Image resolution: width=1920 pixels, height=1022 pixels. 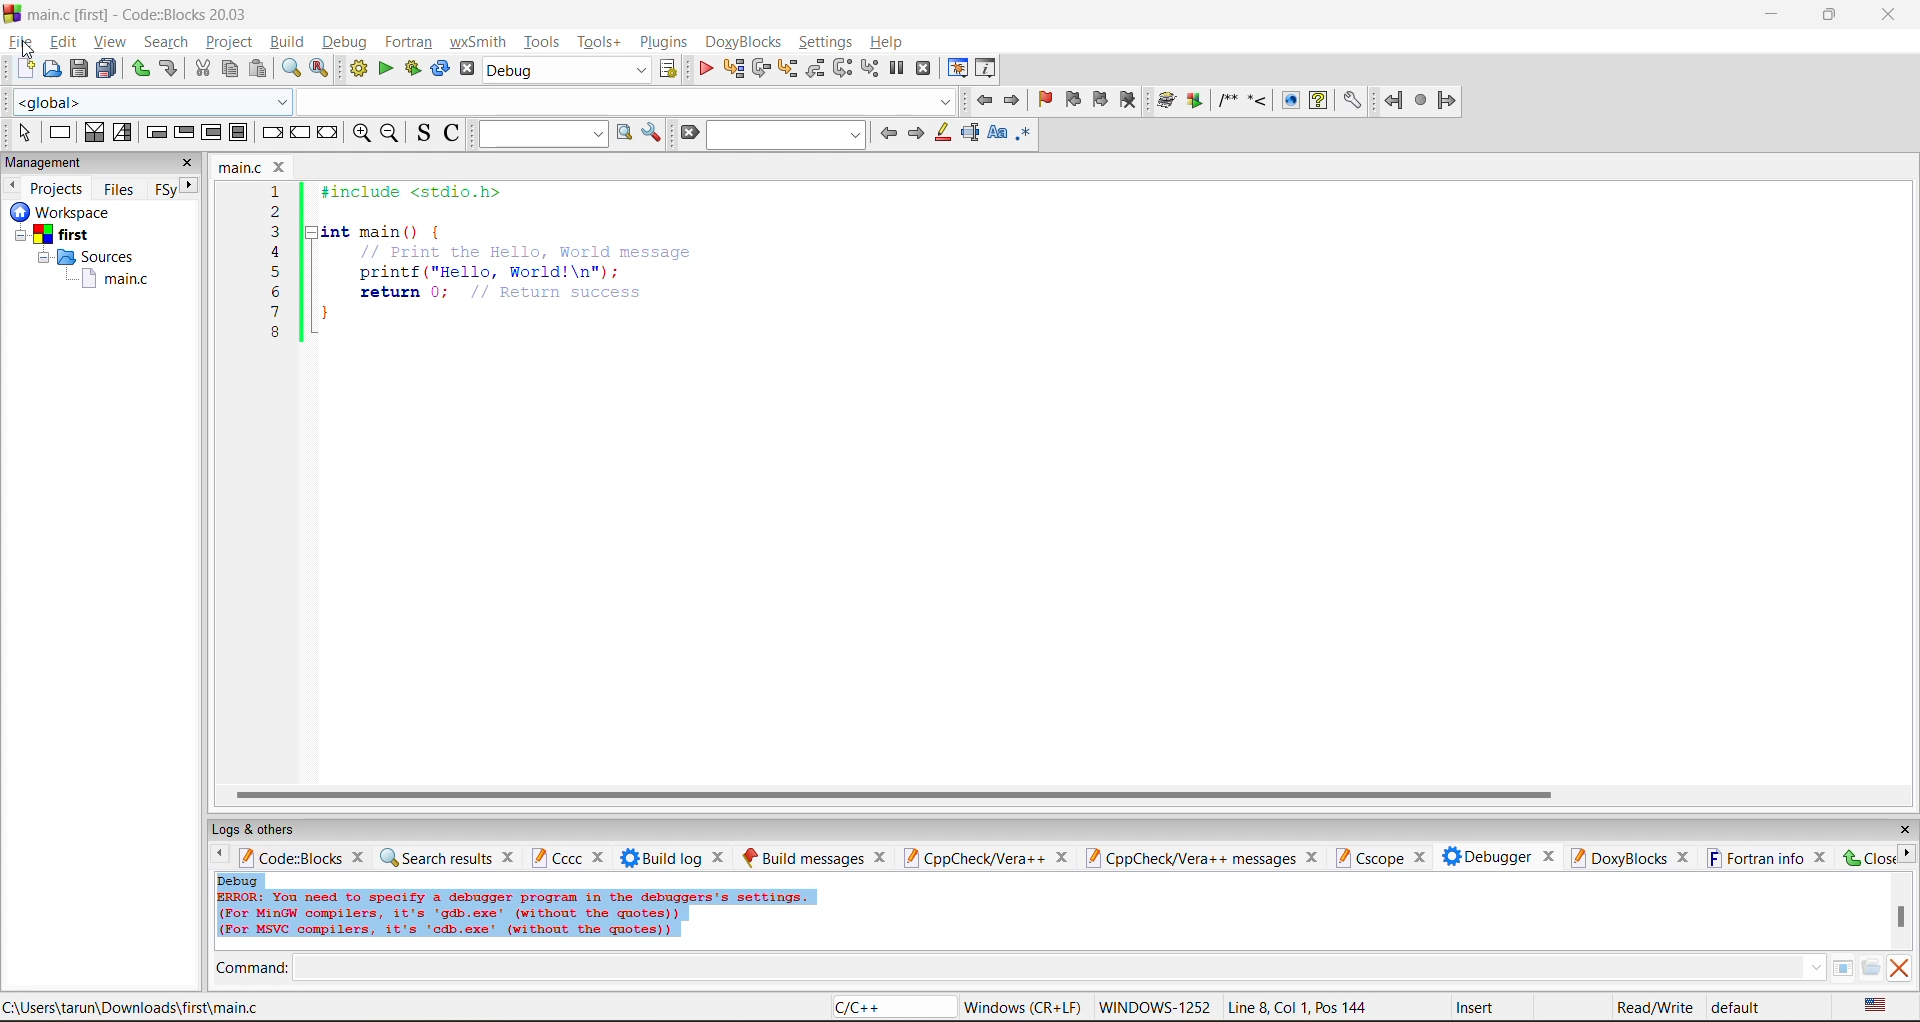 I want to click on toggle comments, so click(x=454, y=132).